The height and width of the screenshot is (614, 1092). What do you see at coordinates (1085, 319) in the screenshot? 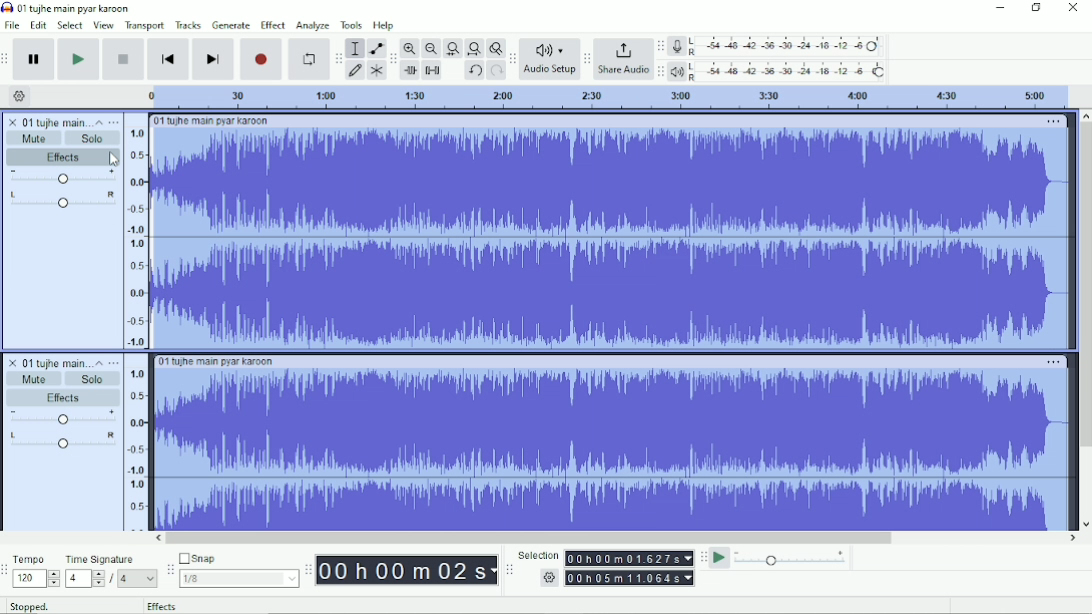
I see `Vertical scrollbar` at bounding box center [1085, 319].